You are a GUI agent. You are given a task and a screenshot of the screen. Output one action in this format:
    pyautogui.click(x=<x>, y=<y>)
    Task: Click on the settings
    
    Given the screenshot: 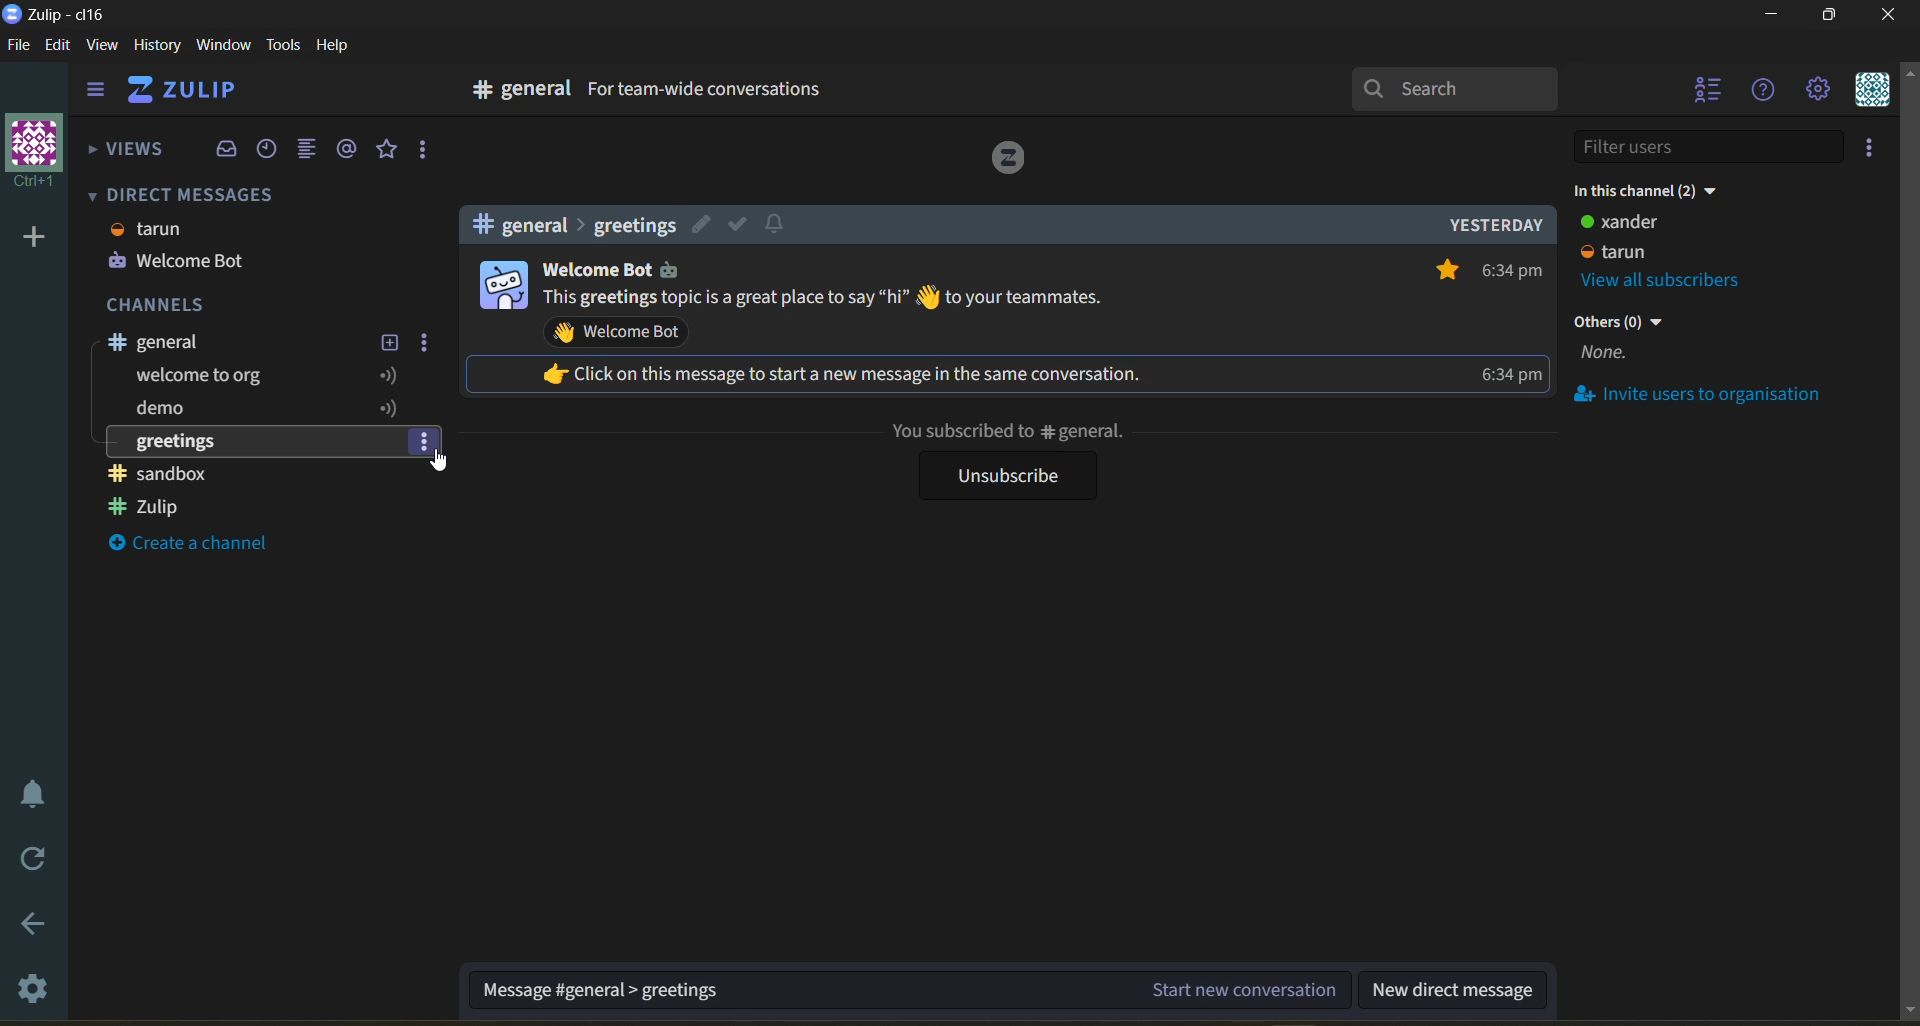 What is the action you would take?
    pyautogui.click(x=30, y=987)
    